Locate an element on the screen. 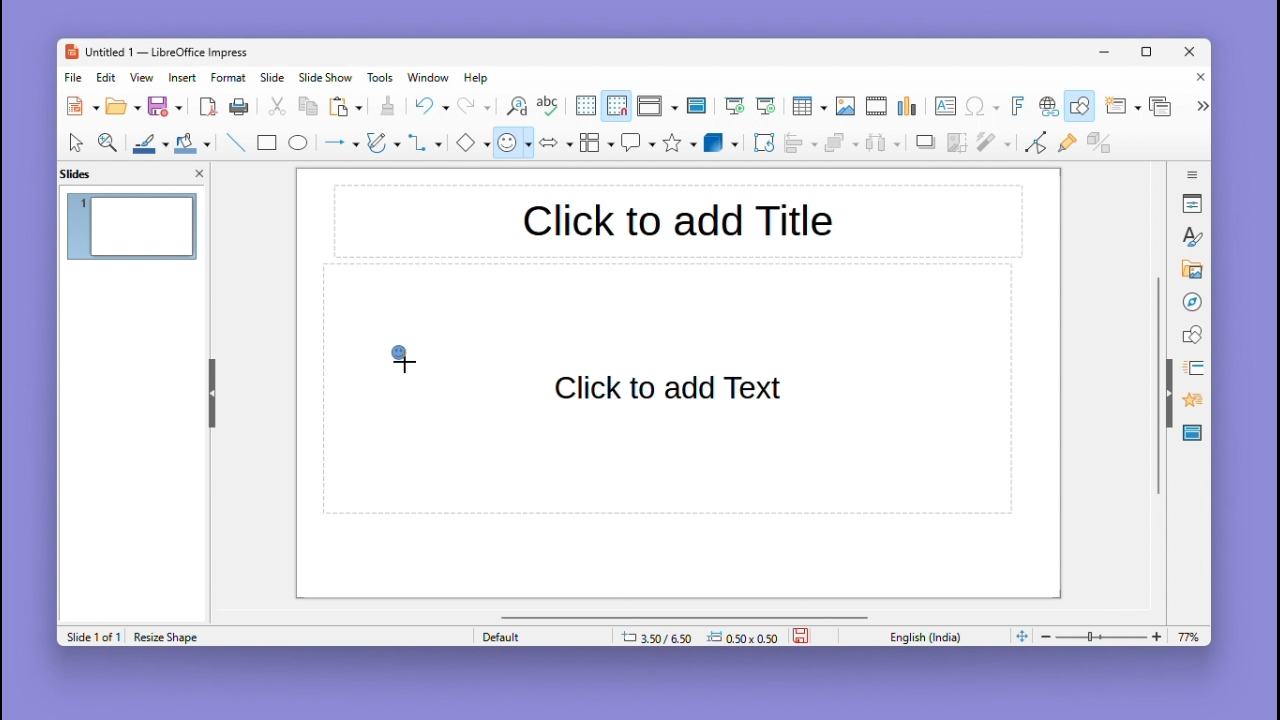  Horizontal scroll bar is located at coordinates (685, 616).